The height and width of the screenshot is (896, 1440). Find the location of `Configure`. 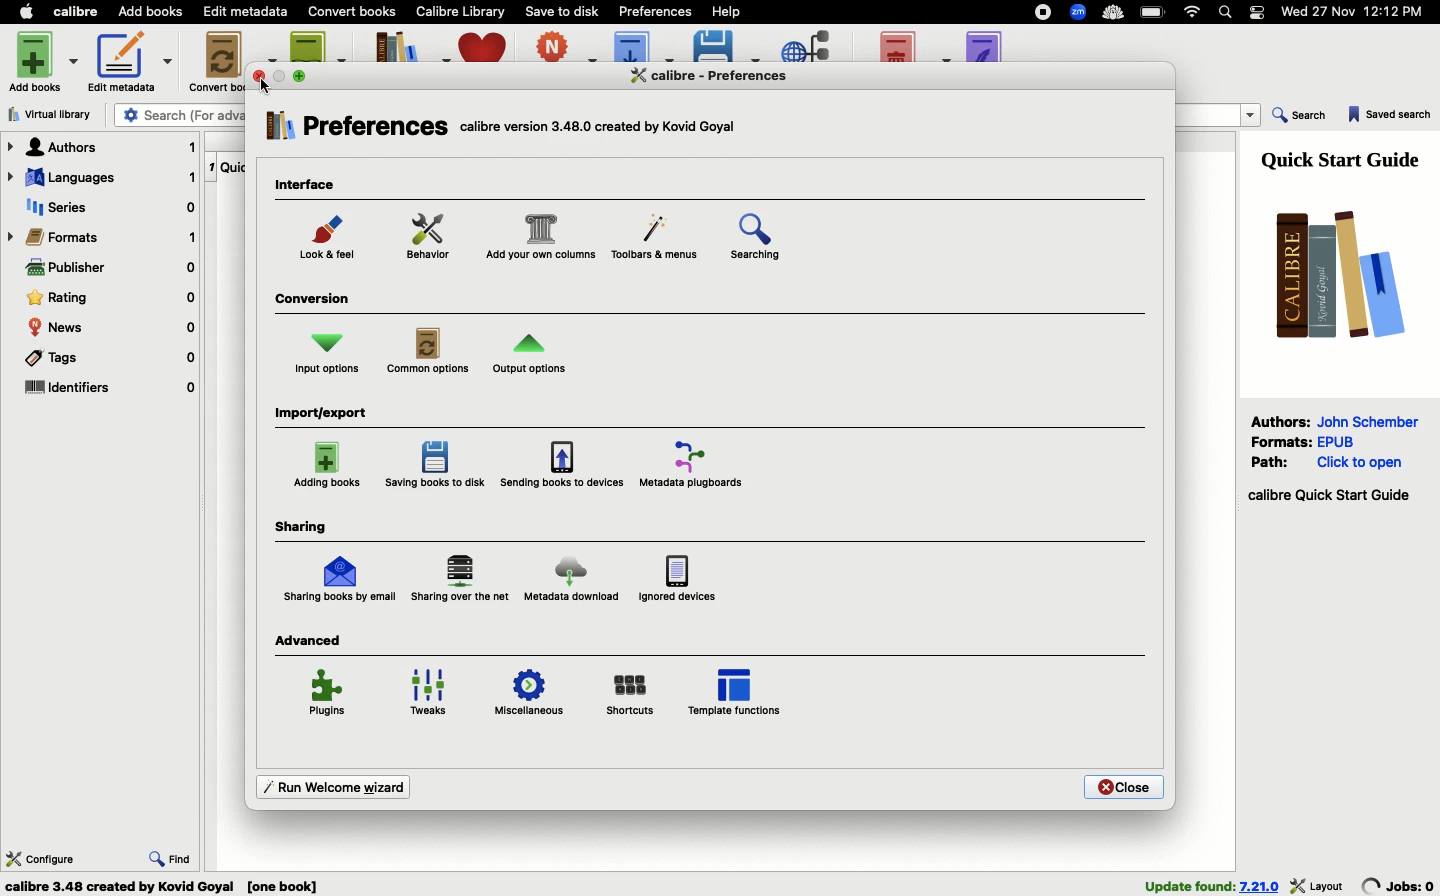

Configure is located at coordinates (41, 857).